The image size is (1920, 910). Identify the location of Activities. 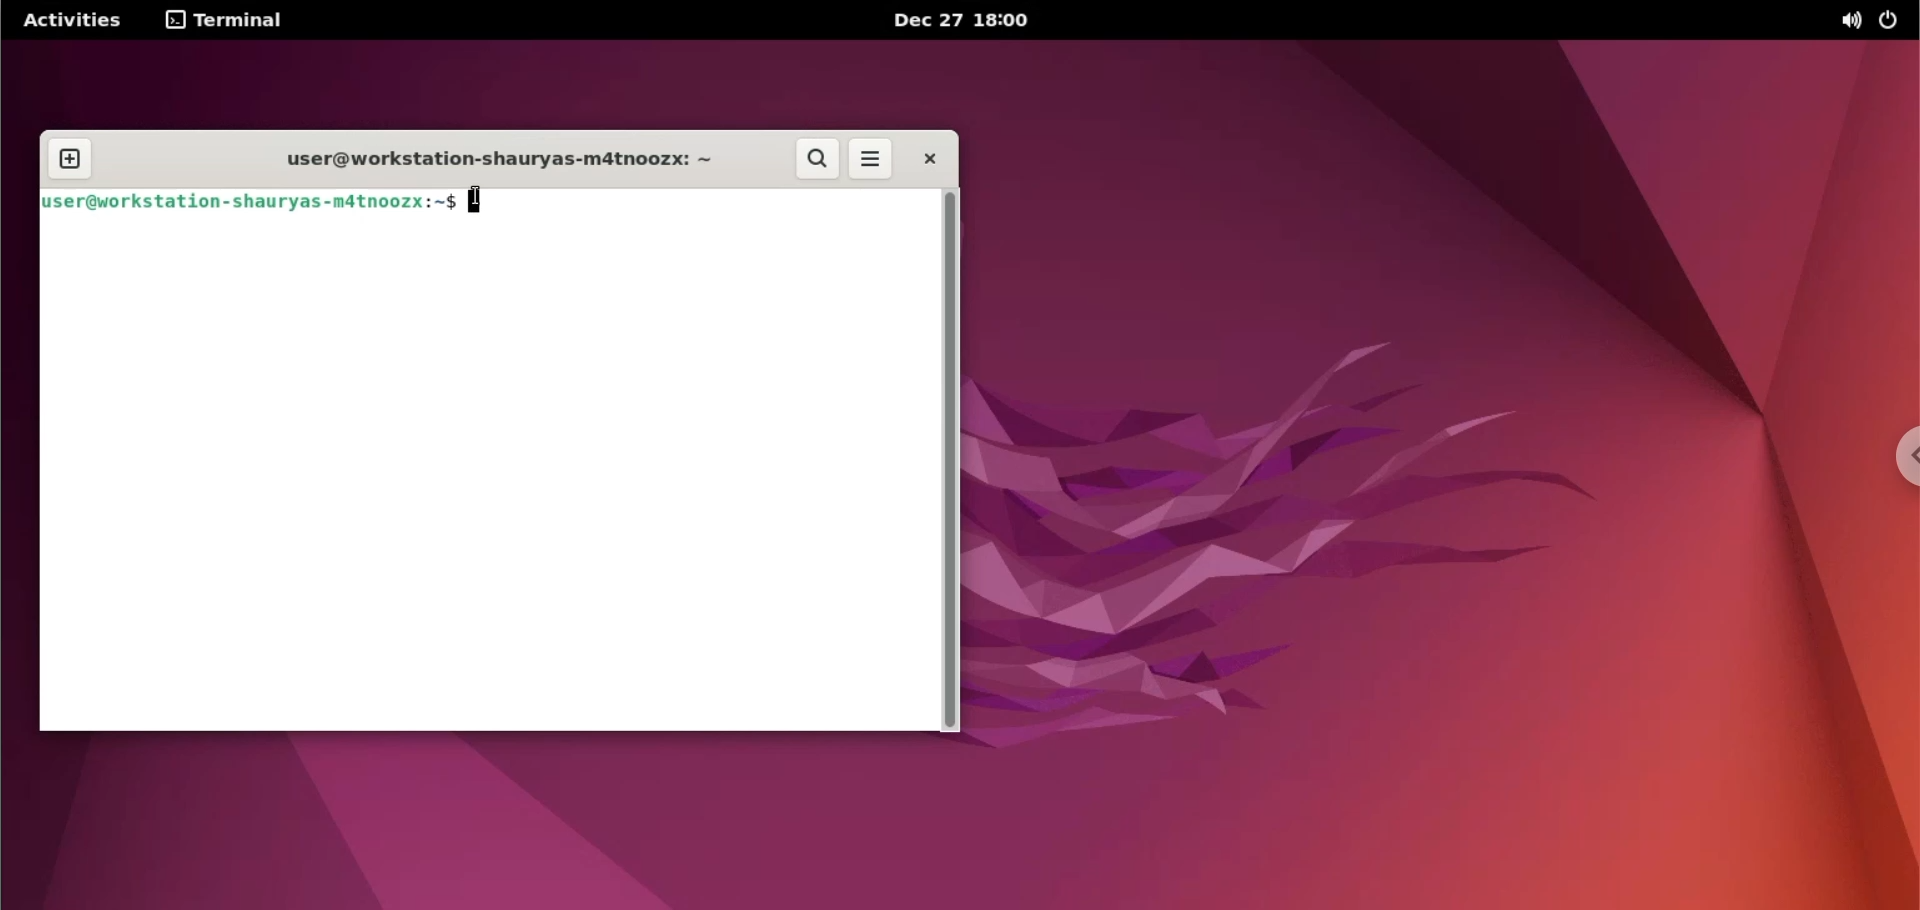
(73, 20).